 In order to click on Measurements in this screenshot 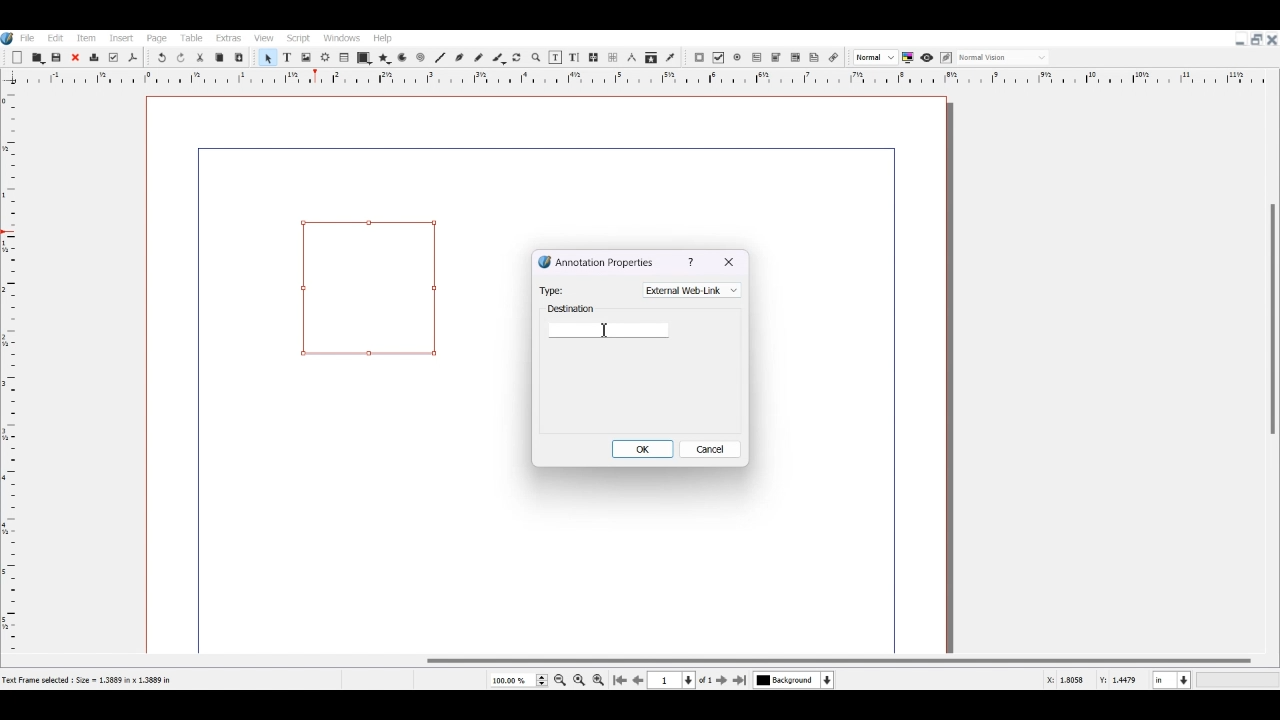, I will do `click(631, 58)`.